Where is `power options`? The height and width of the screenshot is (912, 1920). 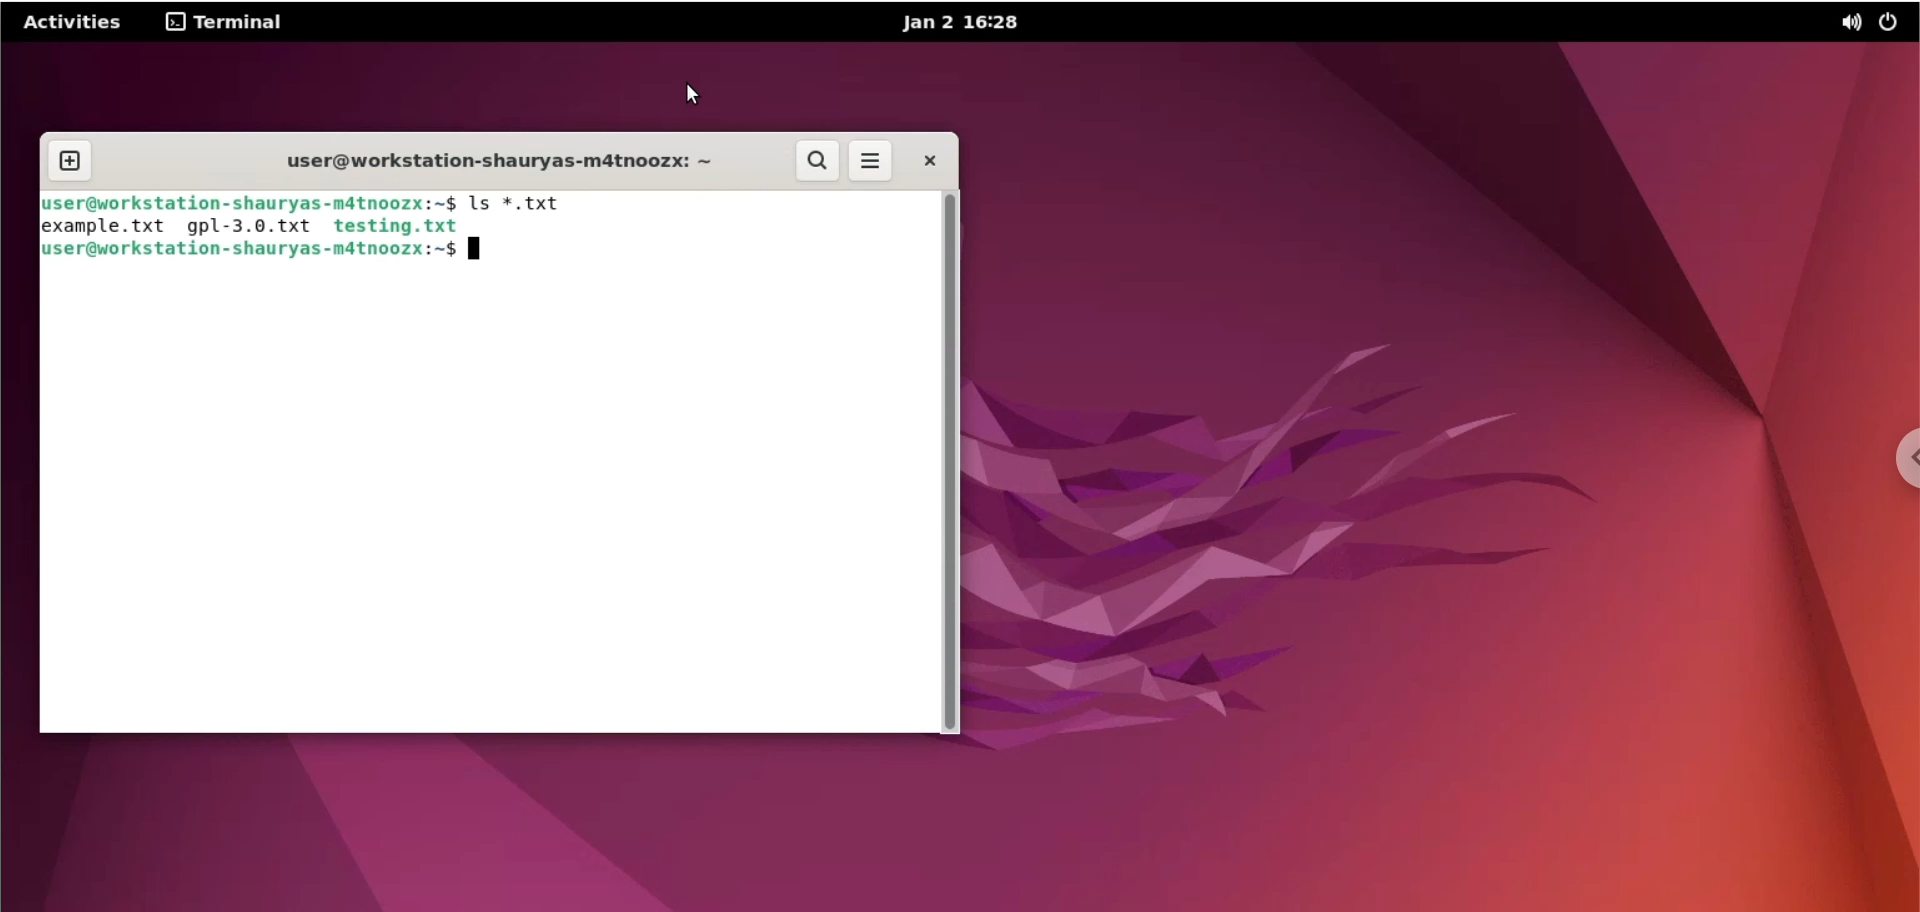 power options is located at coordinates (1893, 23).